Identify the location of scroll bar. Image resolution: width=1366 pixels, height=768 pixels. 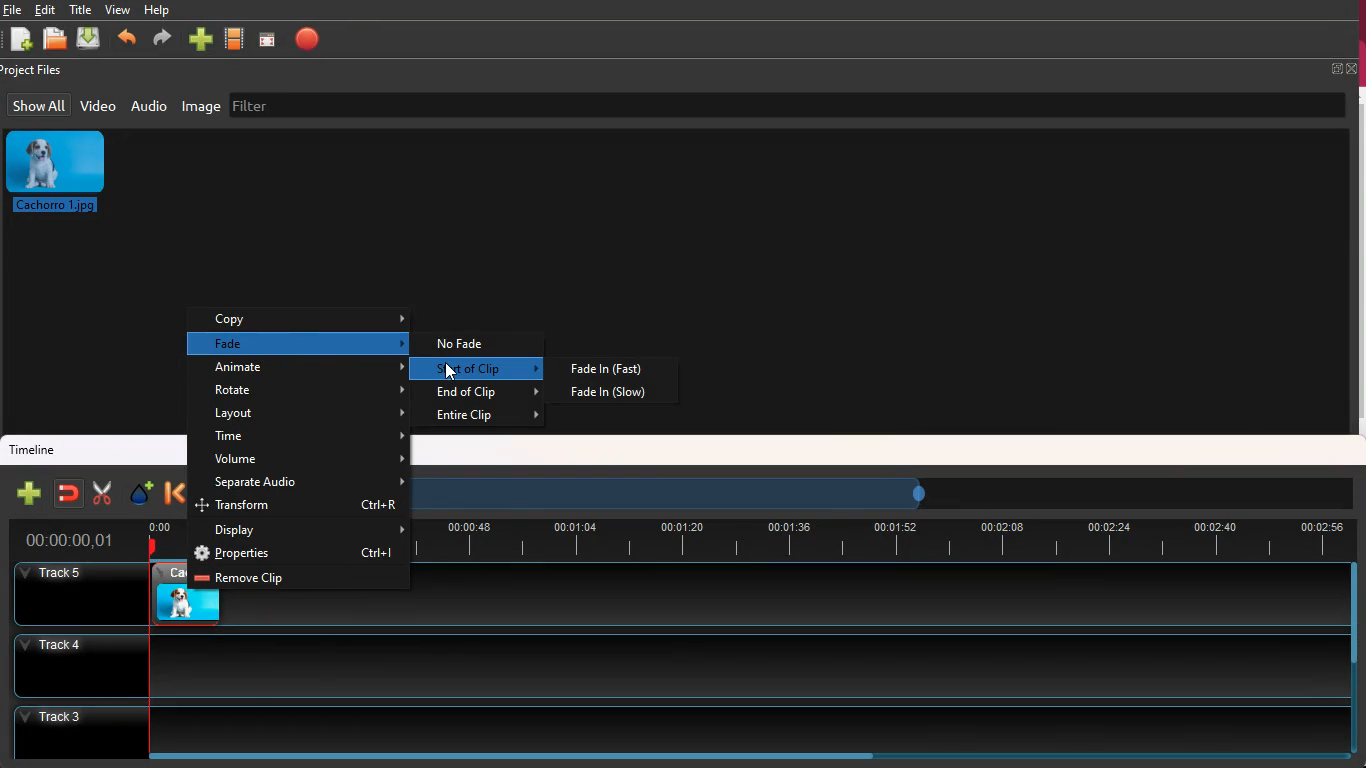
(1357, 614).